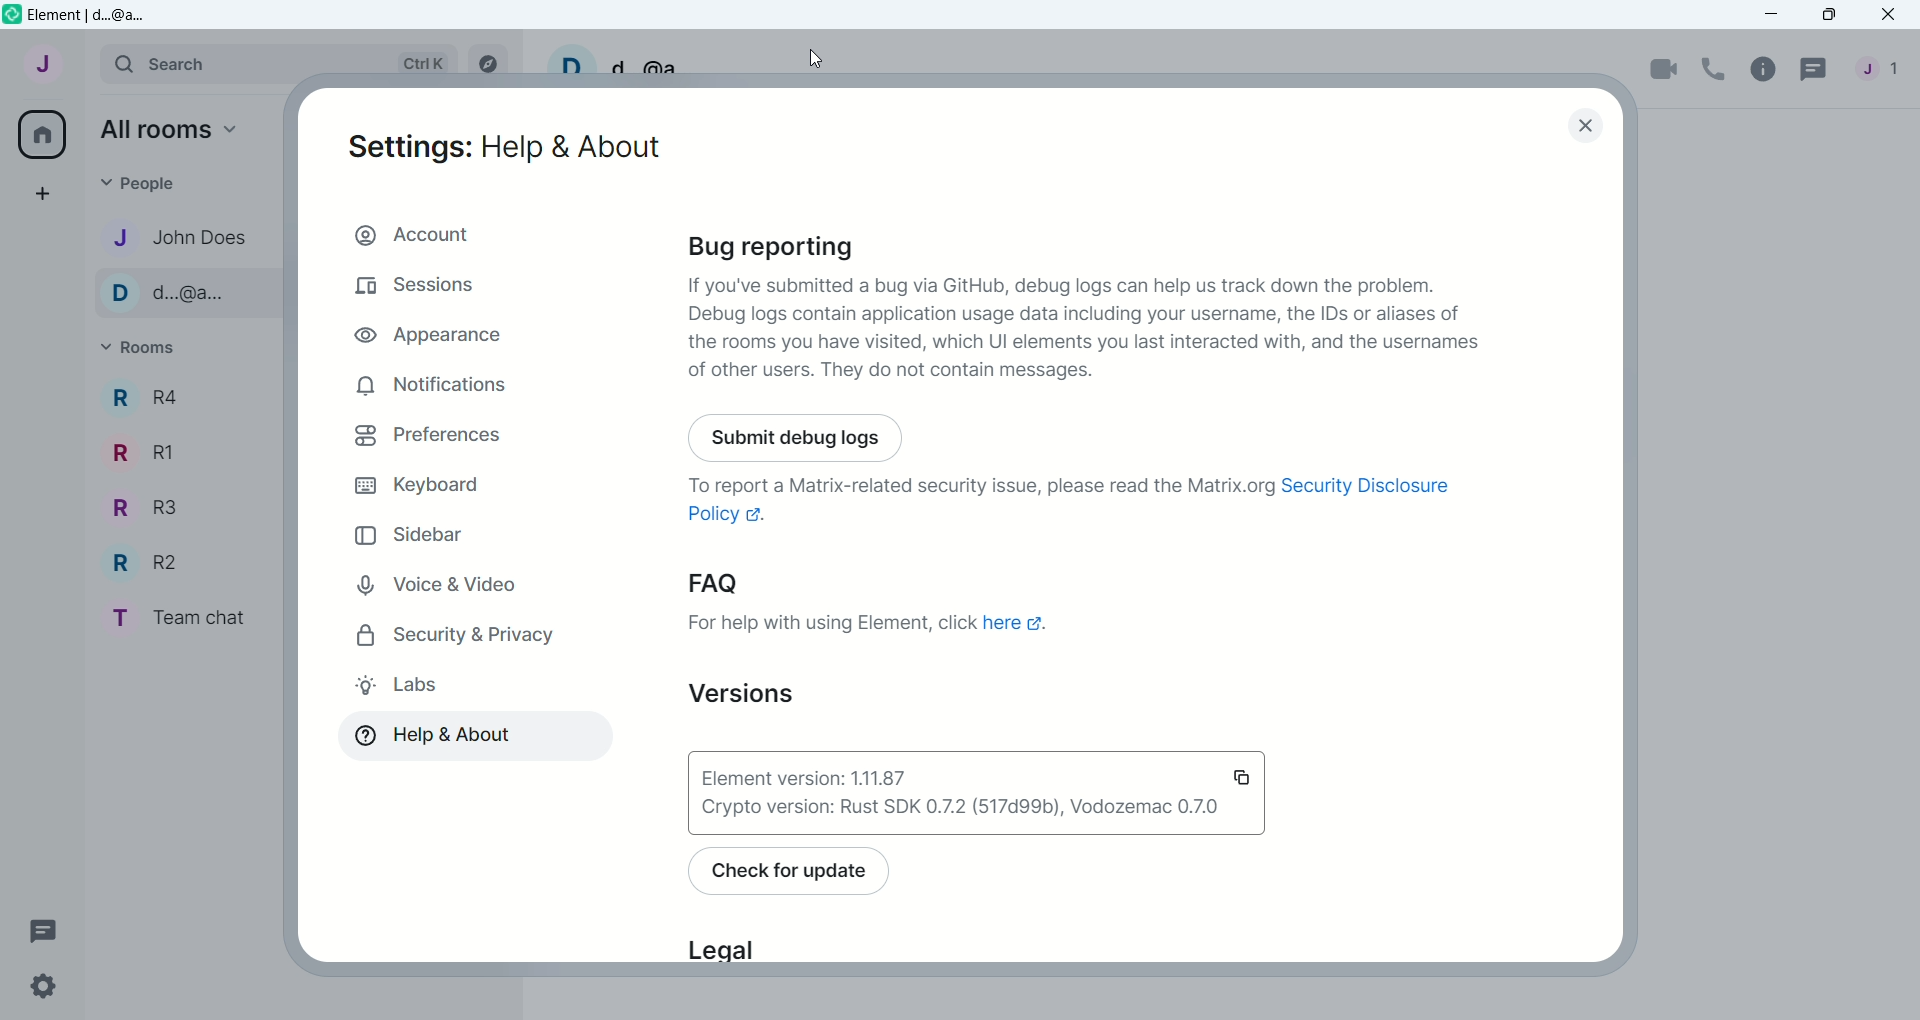 The image size is (1920, 1020). What do you see at coordinates (175, 617) in the screenshot?
I see `Room Team chat` at bounding box center [175, 617].